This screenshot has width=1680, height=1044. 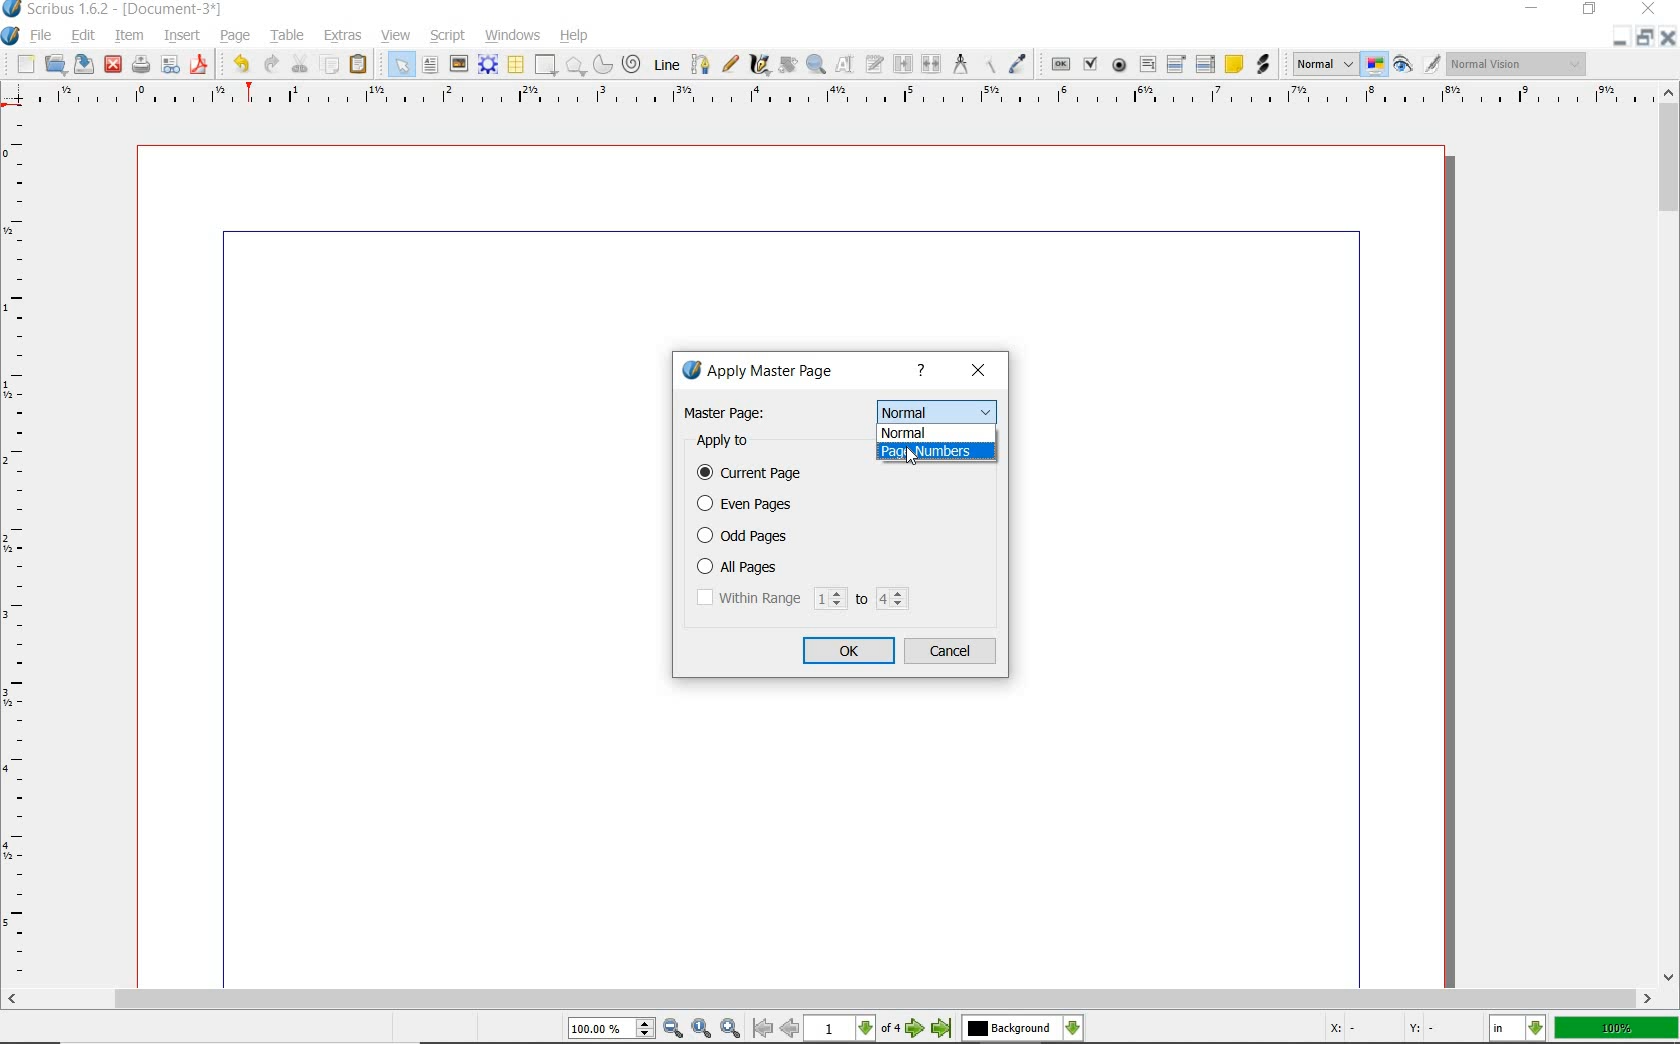 What do you see at coordinates (601, 64) in the screenshot?
I see `arc` at bounding box center [601, 64].